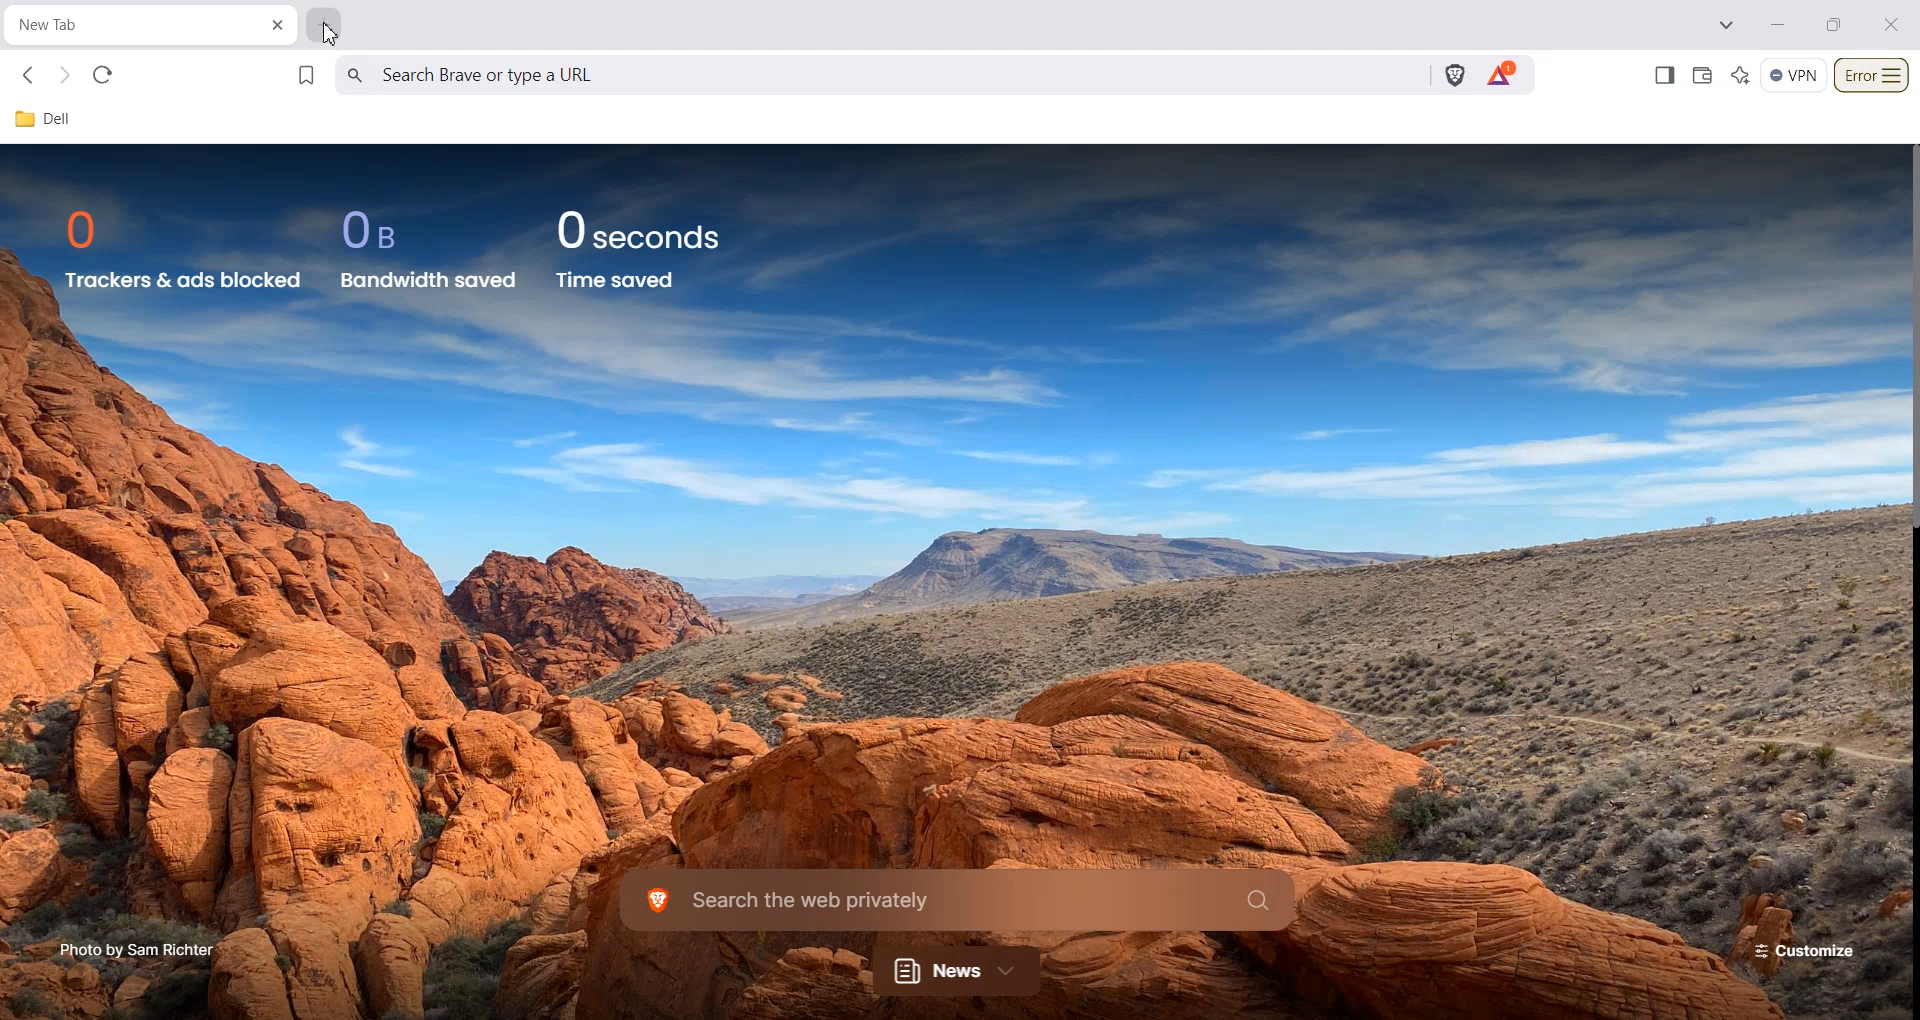 Image resolution: width=1920 pixels, height=1020 pixels. I want to click on Wallet, so click(1701, 75).